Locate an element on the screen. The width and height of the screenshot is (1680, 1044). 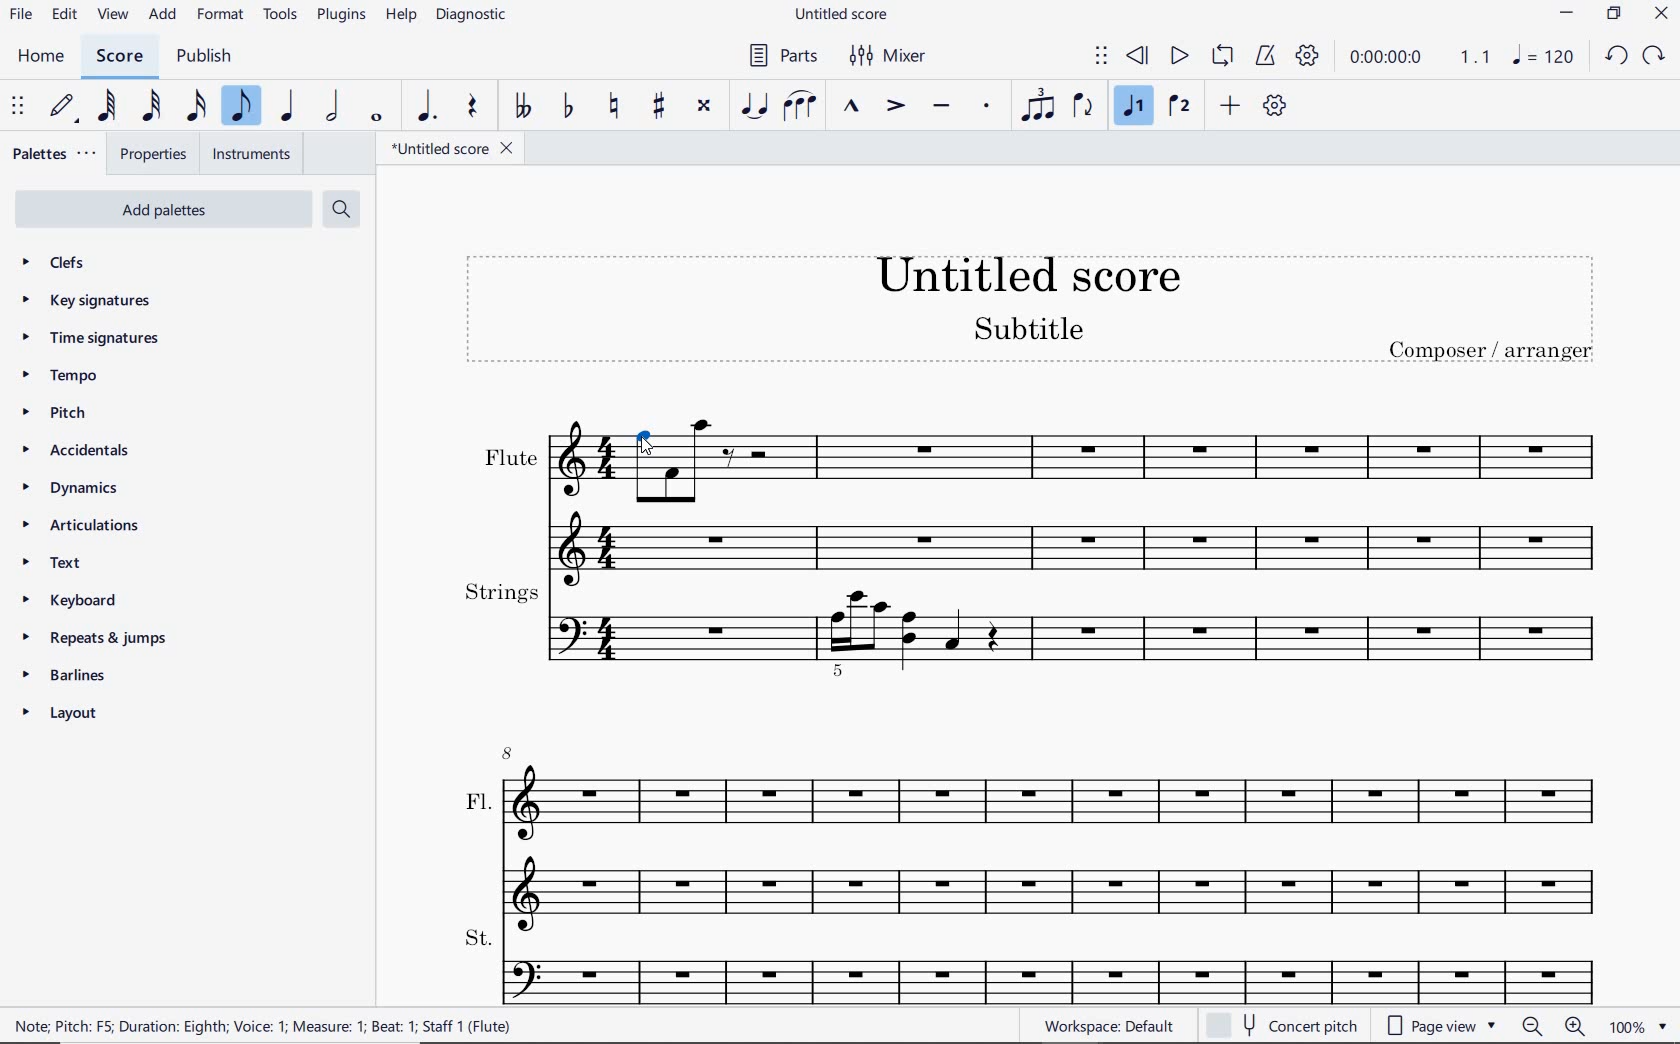
HALF NOTE is located at coordinates (335, 108).